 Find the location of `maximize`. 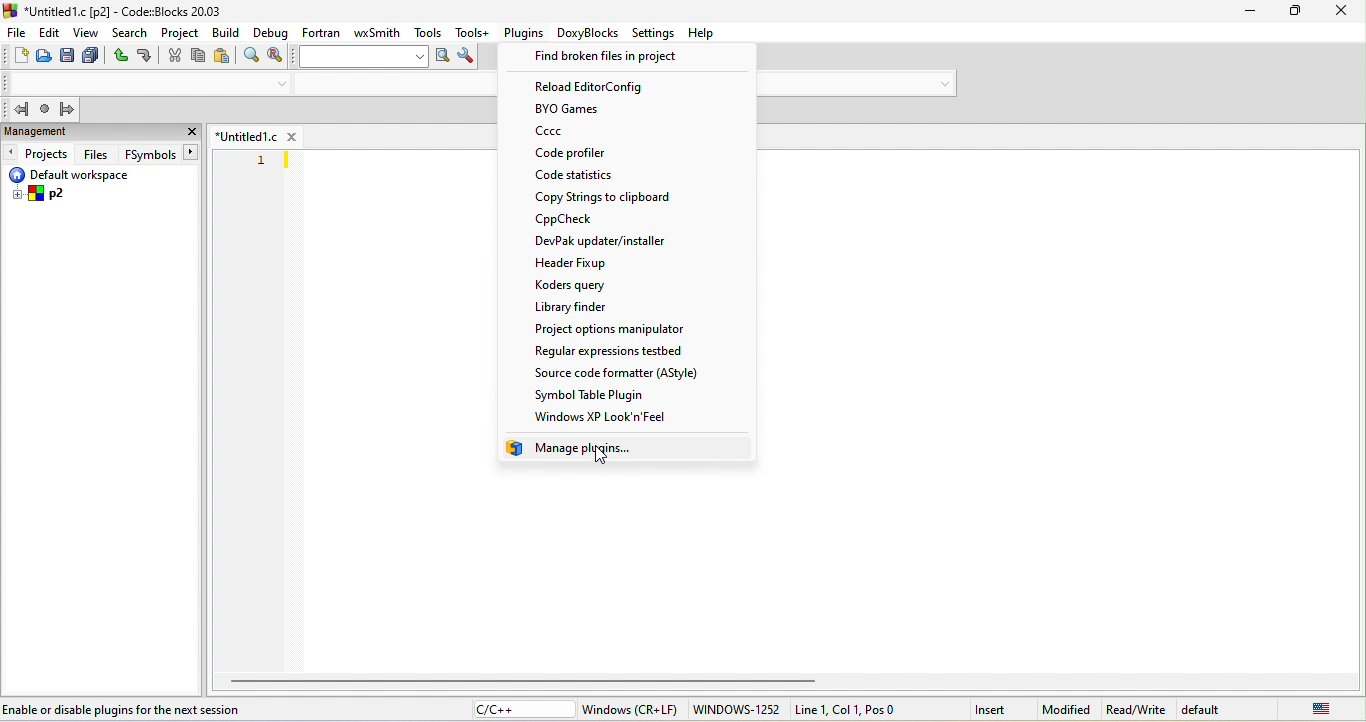

maximize is located at coordinates (1299, 12).